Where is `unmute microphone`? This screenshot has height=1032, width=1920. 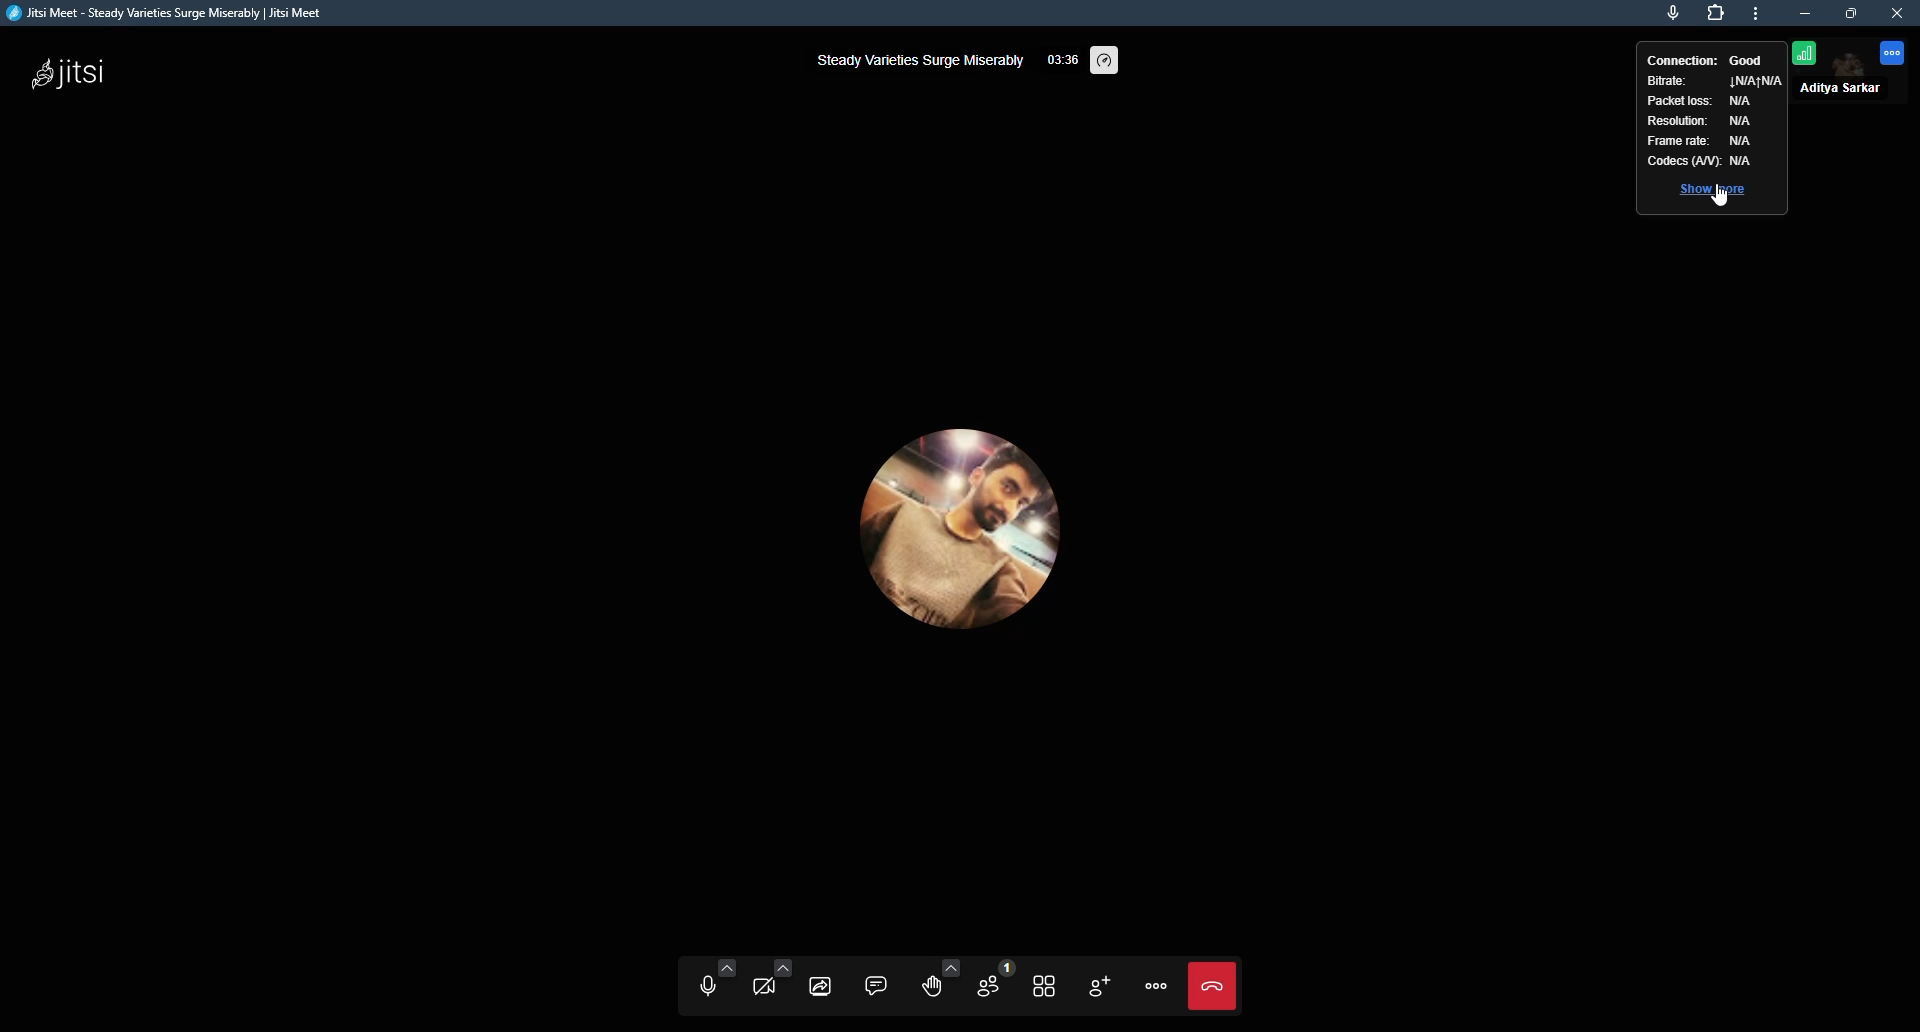
unmute microphone is located at coordinates (704, 985).